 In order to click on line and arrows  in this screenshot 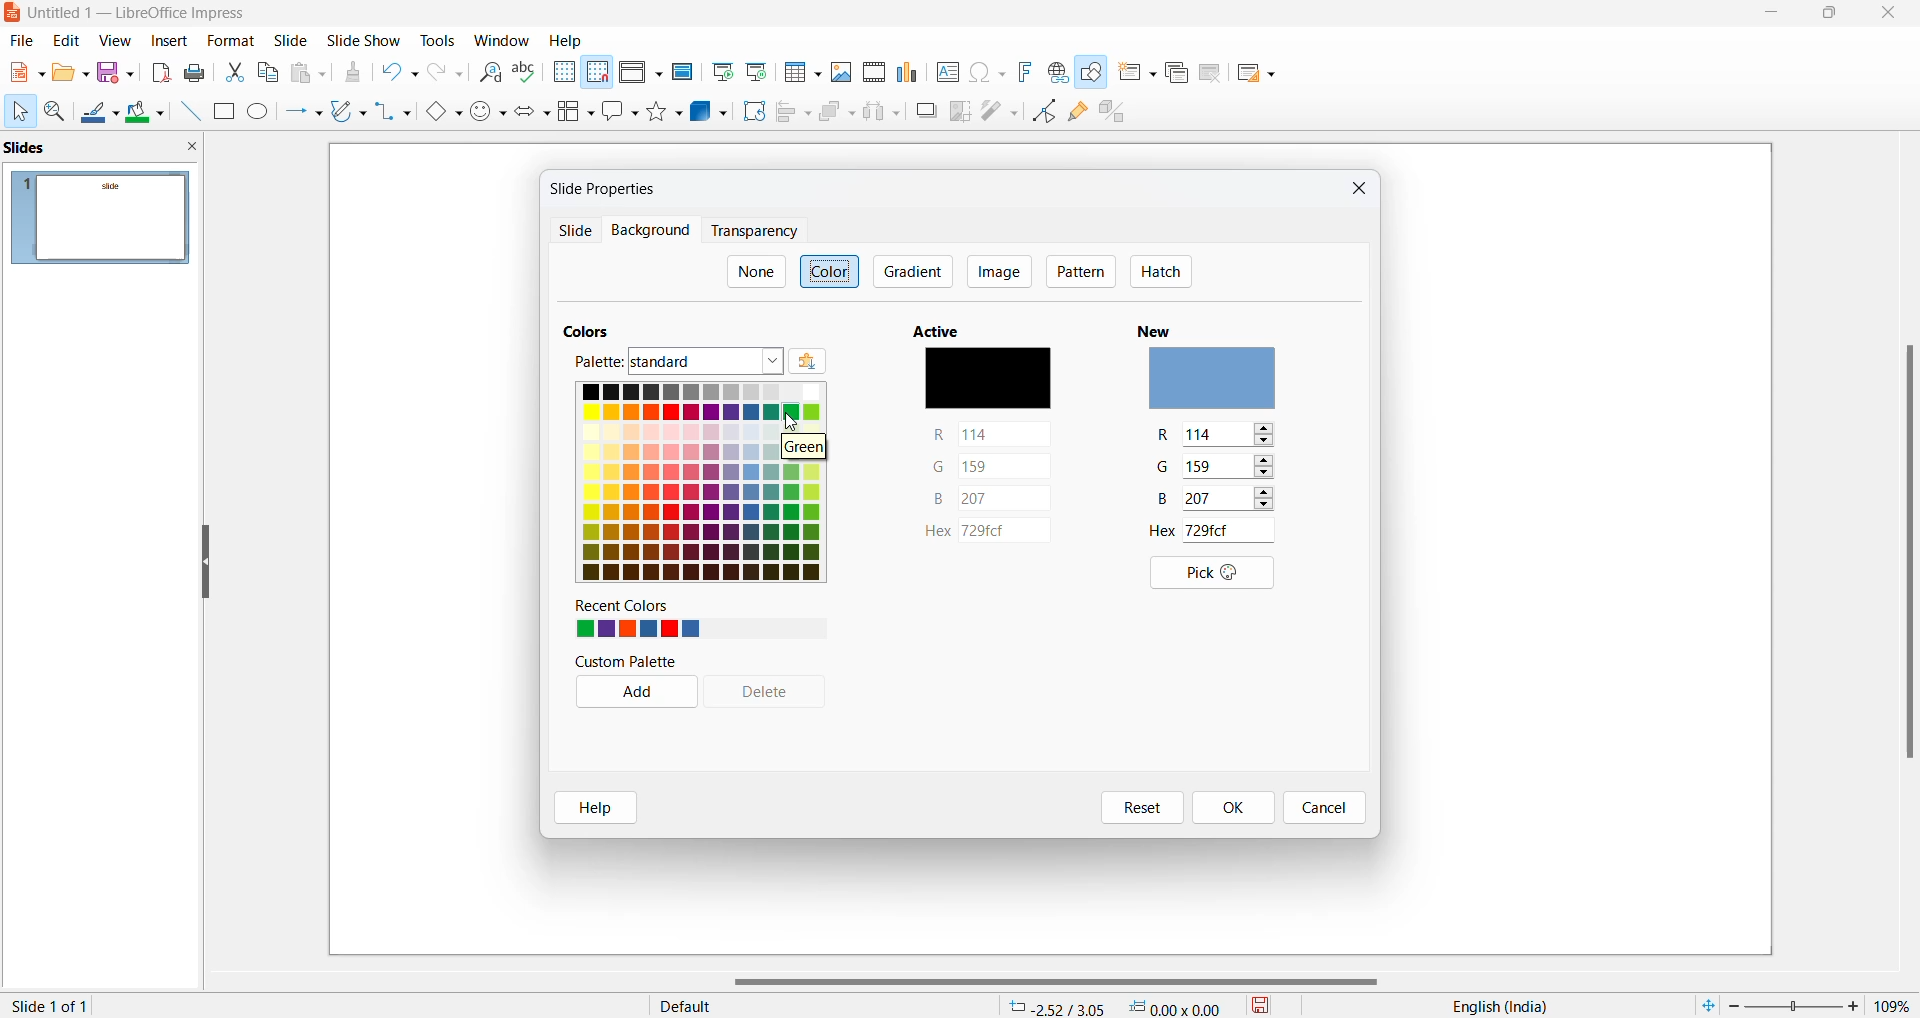, I will do `click(303, 113)`.